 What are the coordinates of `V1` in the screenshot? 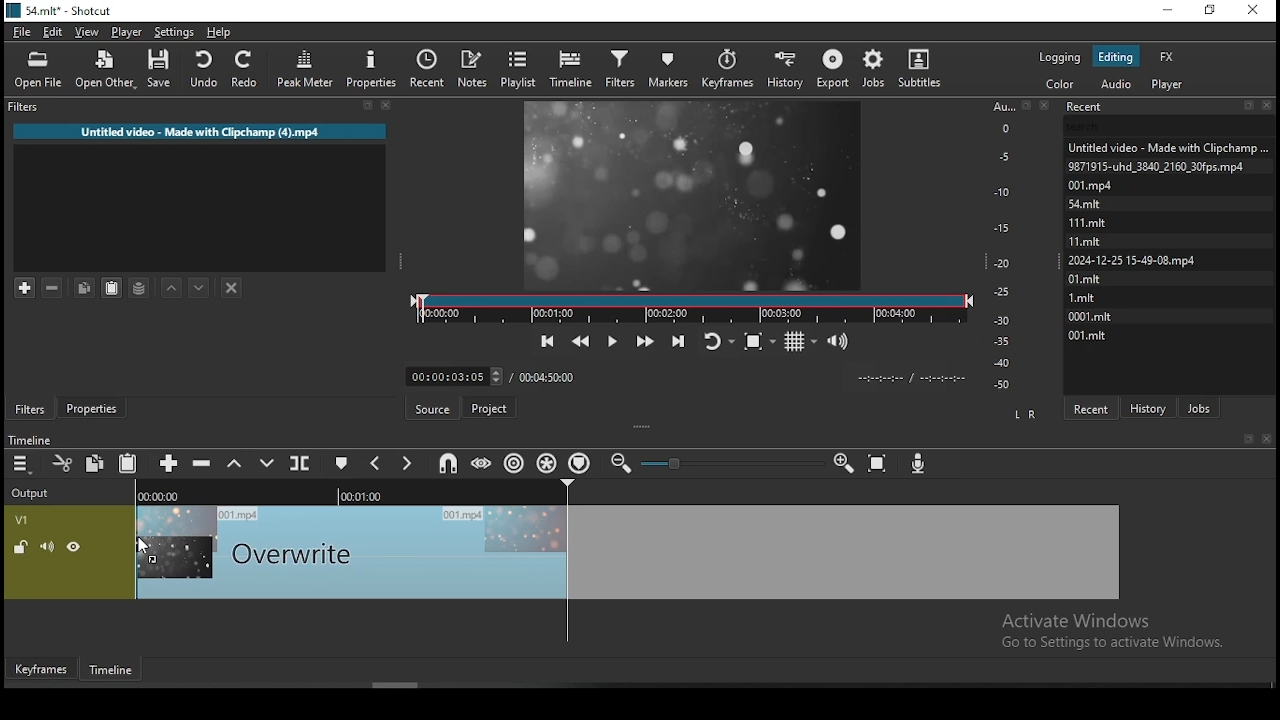 It's located at (22, 521).